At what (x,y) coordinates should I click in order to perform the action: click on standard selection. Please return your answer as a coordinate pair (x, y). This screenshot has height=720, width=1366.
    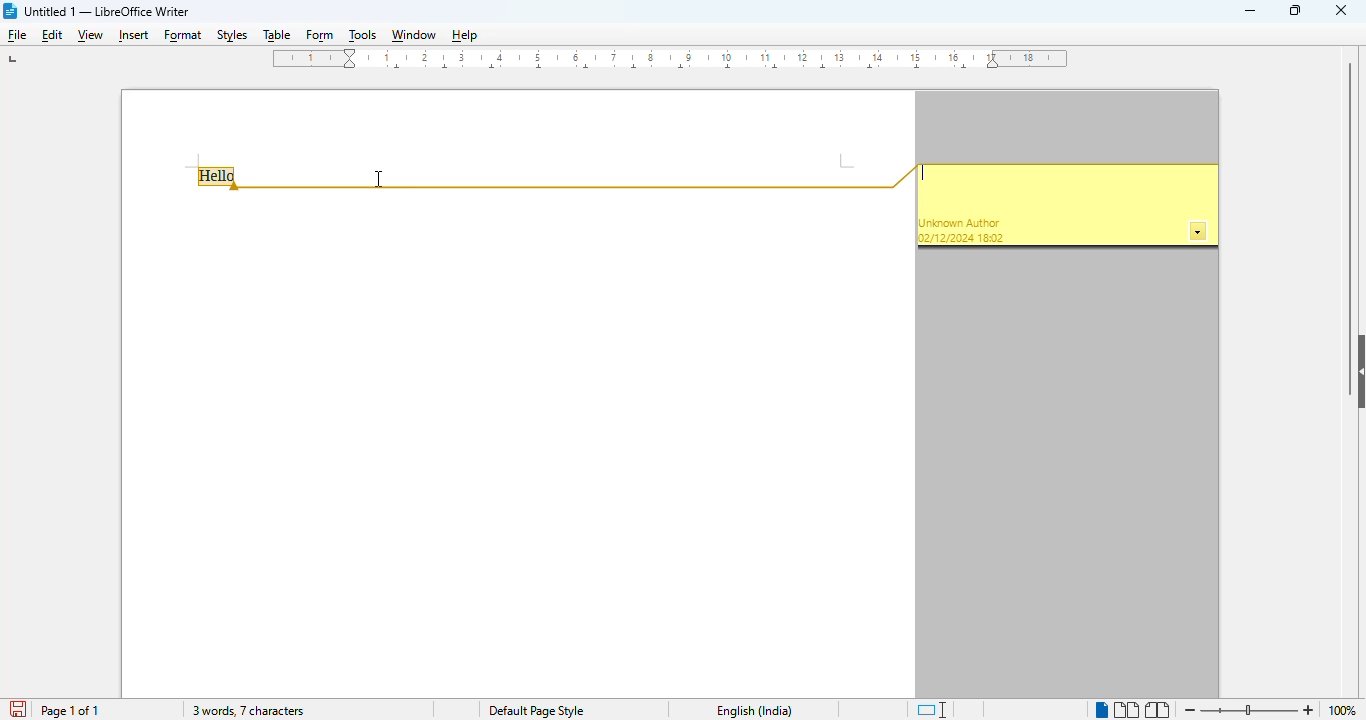
    Looking at the image, I should click on (932, 709).